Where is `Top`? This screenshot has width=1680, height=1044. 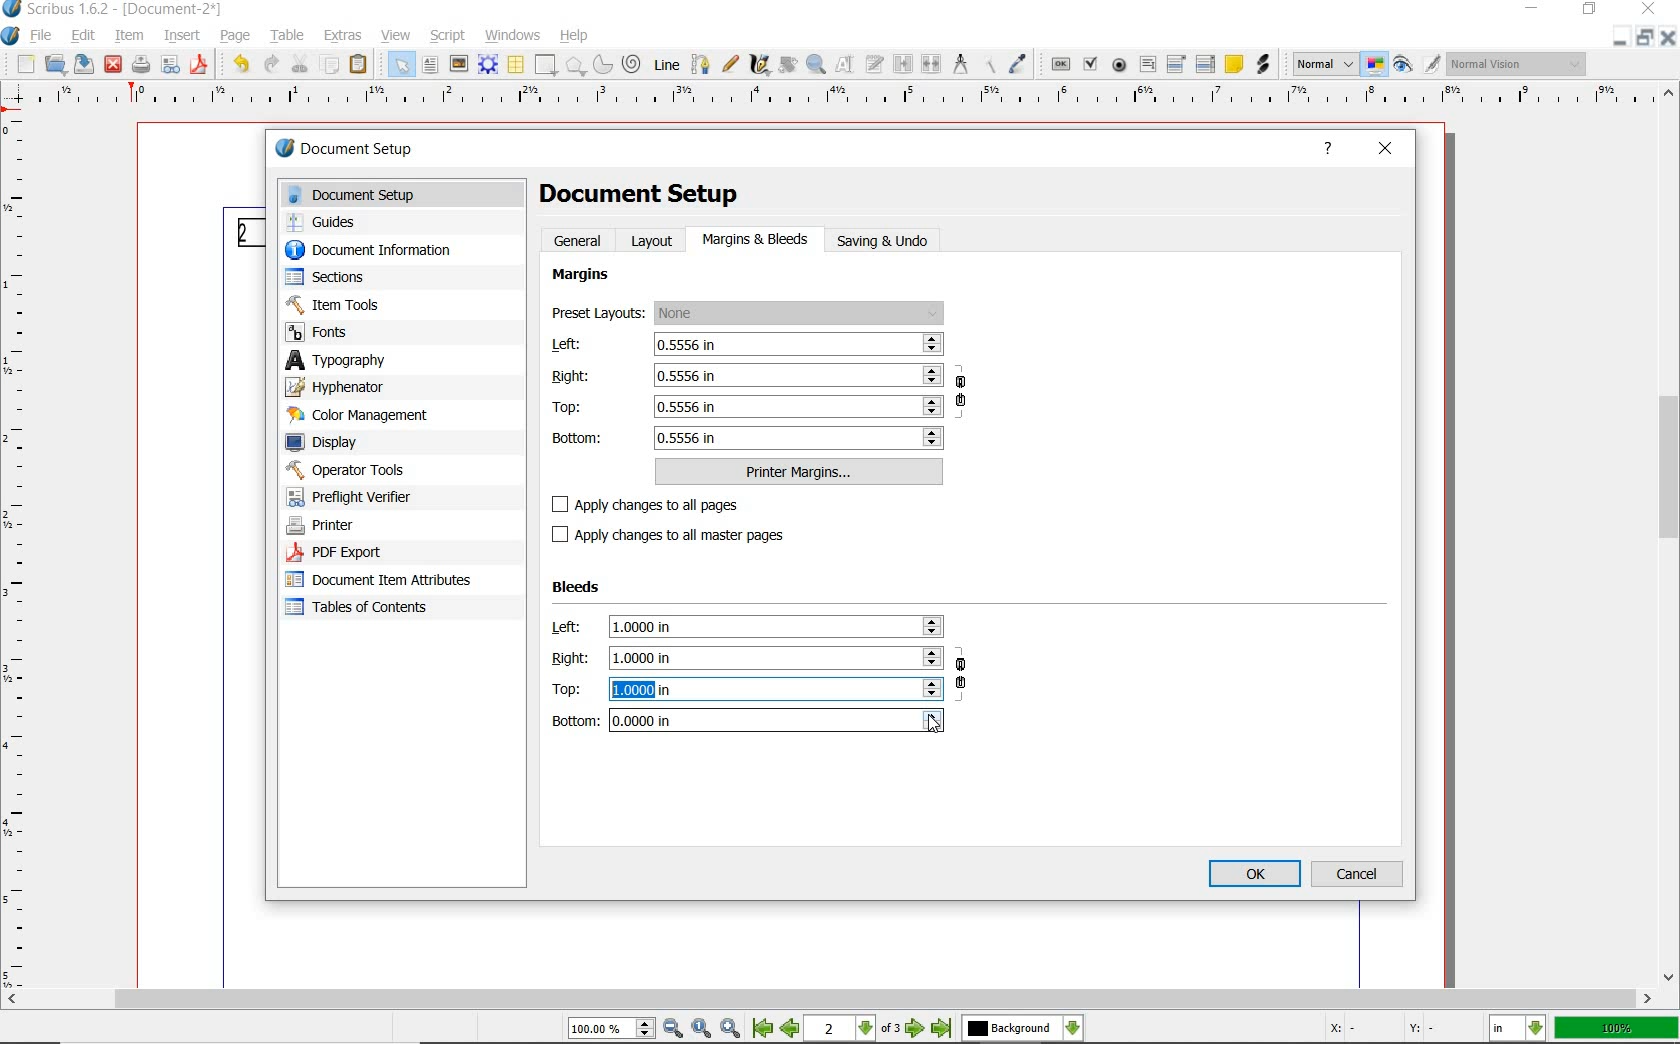
Top is located at coordinates (747, 406).